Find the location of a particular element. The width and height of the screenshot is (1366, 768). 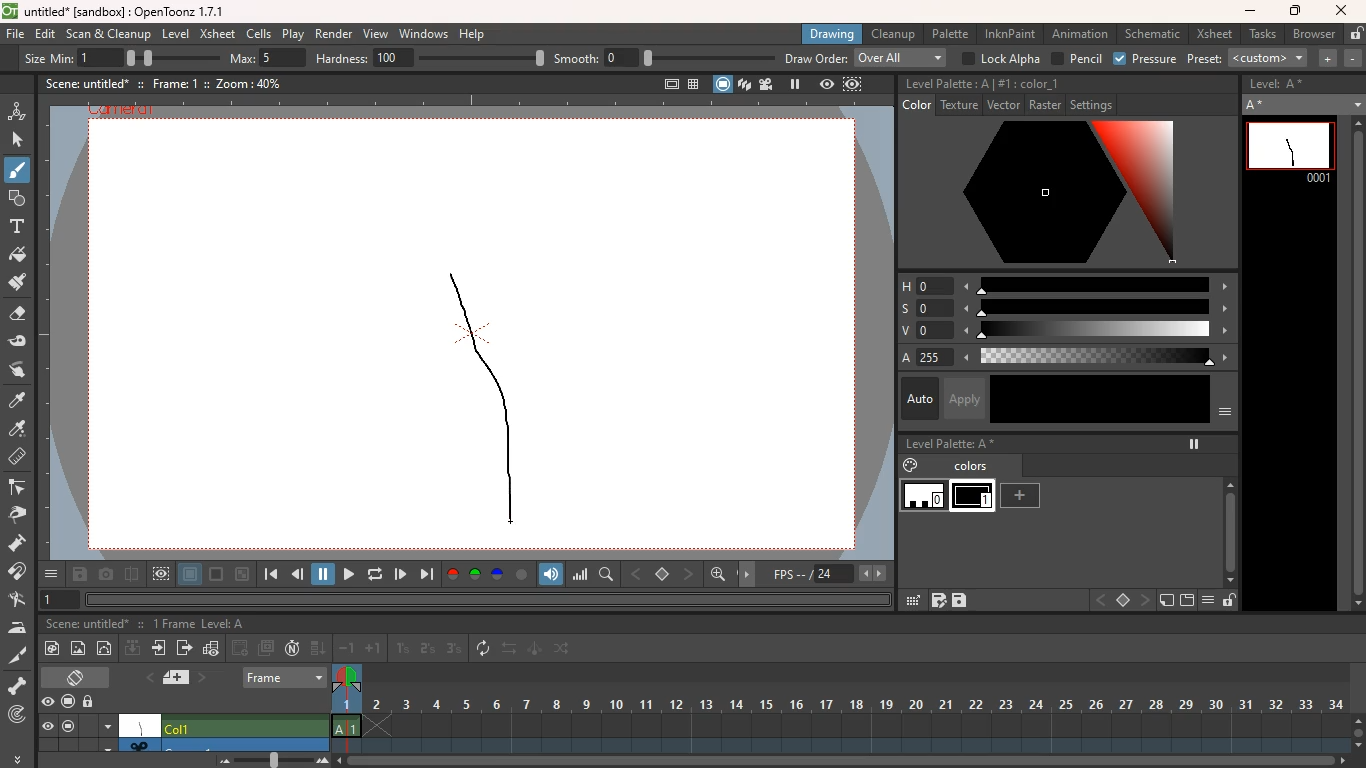

graph is located at coordinates (212, 648).